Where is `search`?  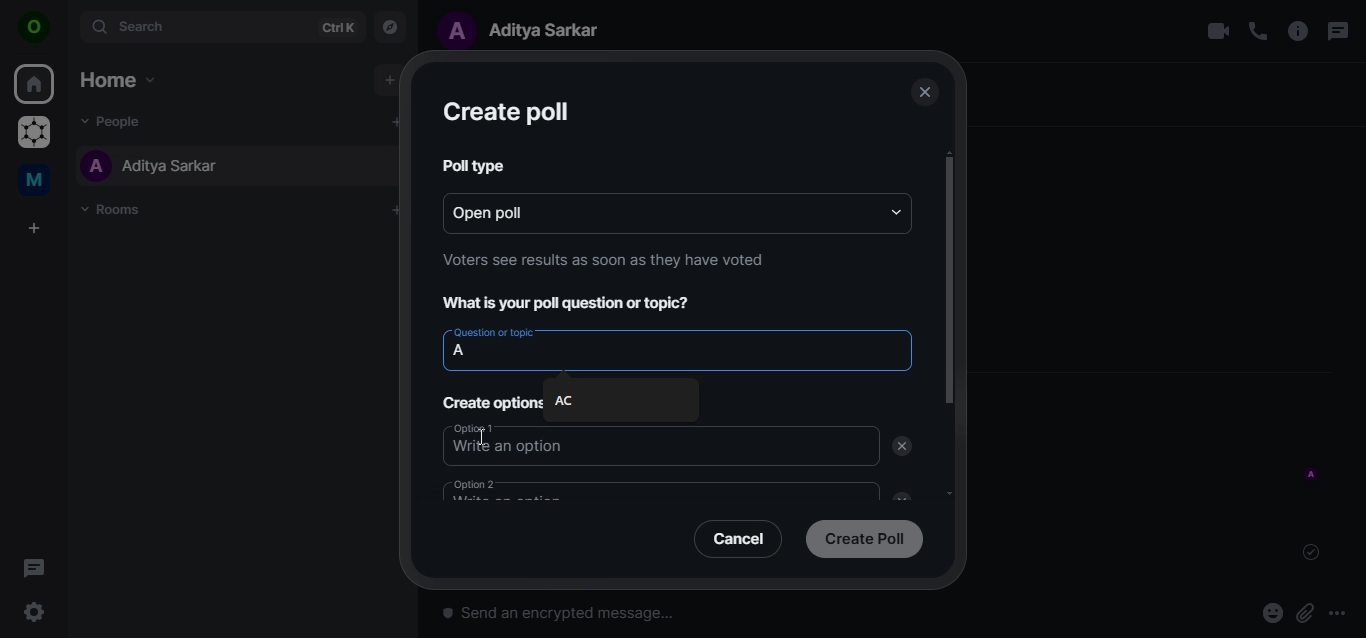 search is located at coordinates (220, 26).